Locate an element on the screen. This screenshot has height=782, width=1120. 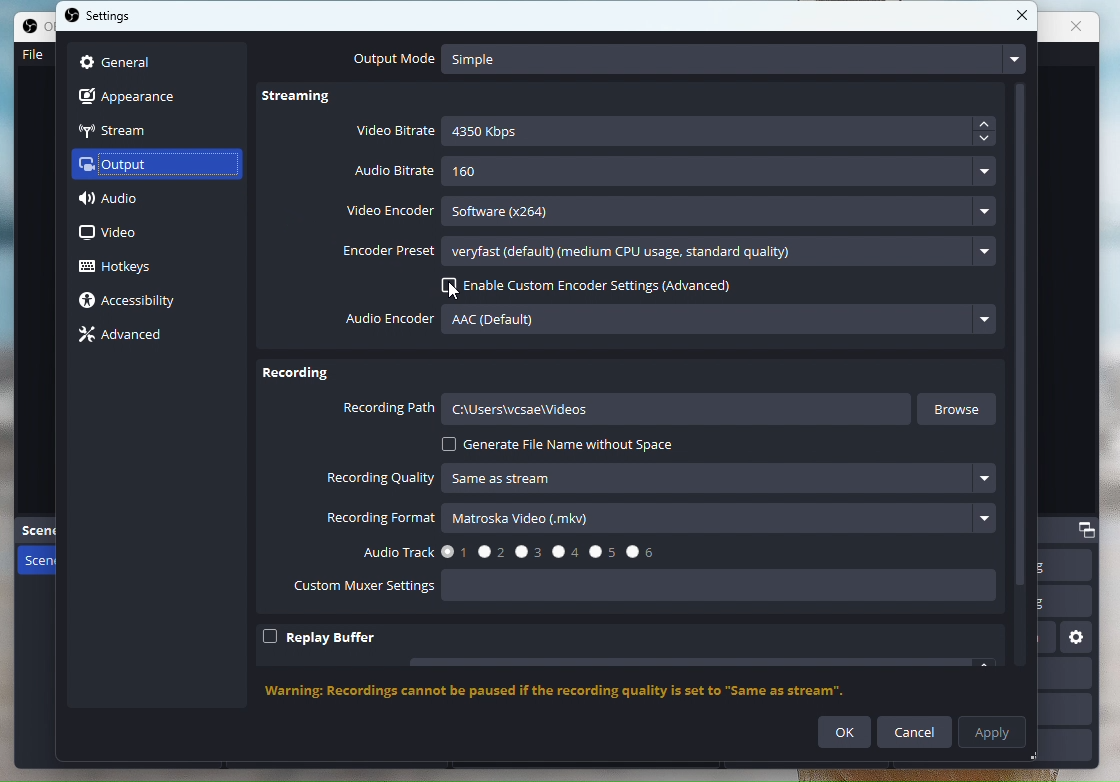
Recording is located at coordinates (301, 375).